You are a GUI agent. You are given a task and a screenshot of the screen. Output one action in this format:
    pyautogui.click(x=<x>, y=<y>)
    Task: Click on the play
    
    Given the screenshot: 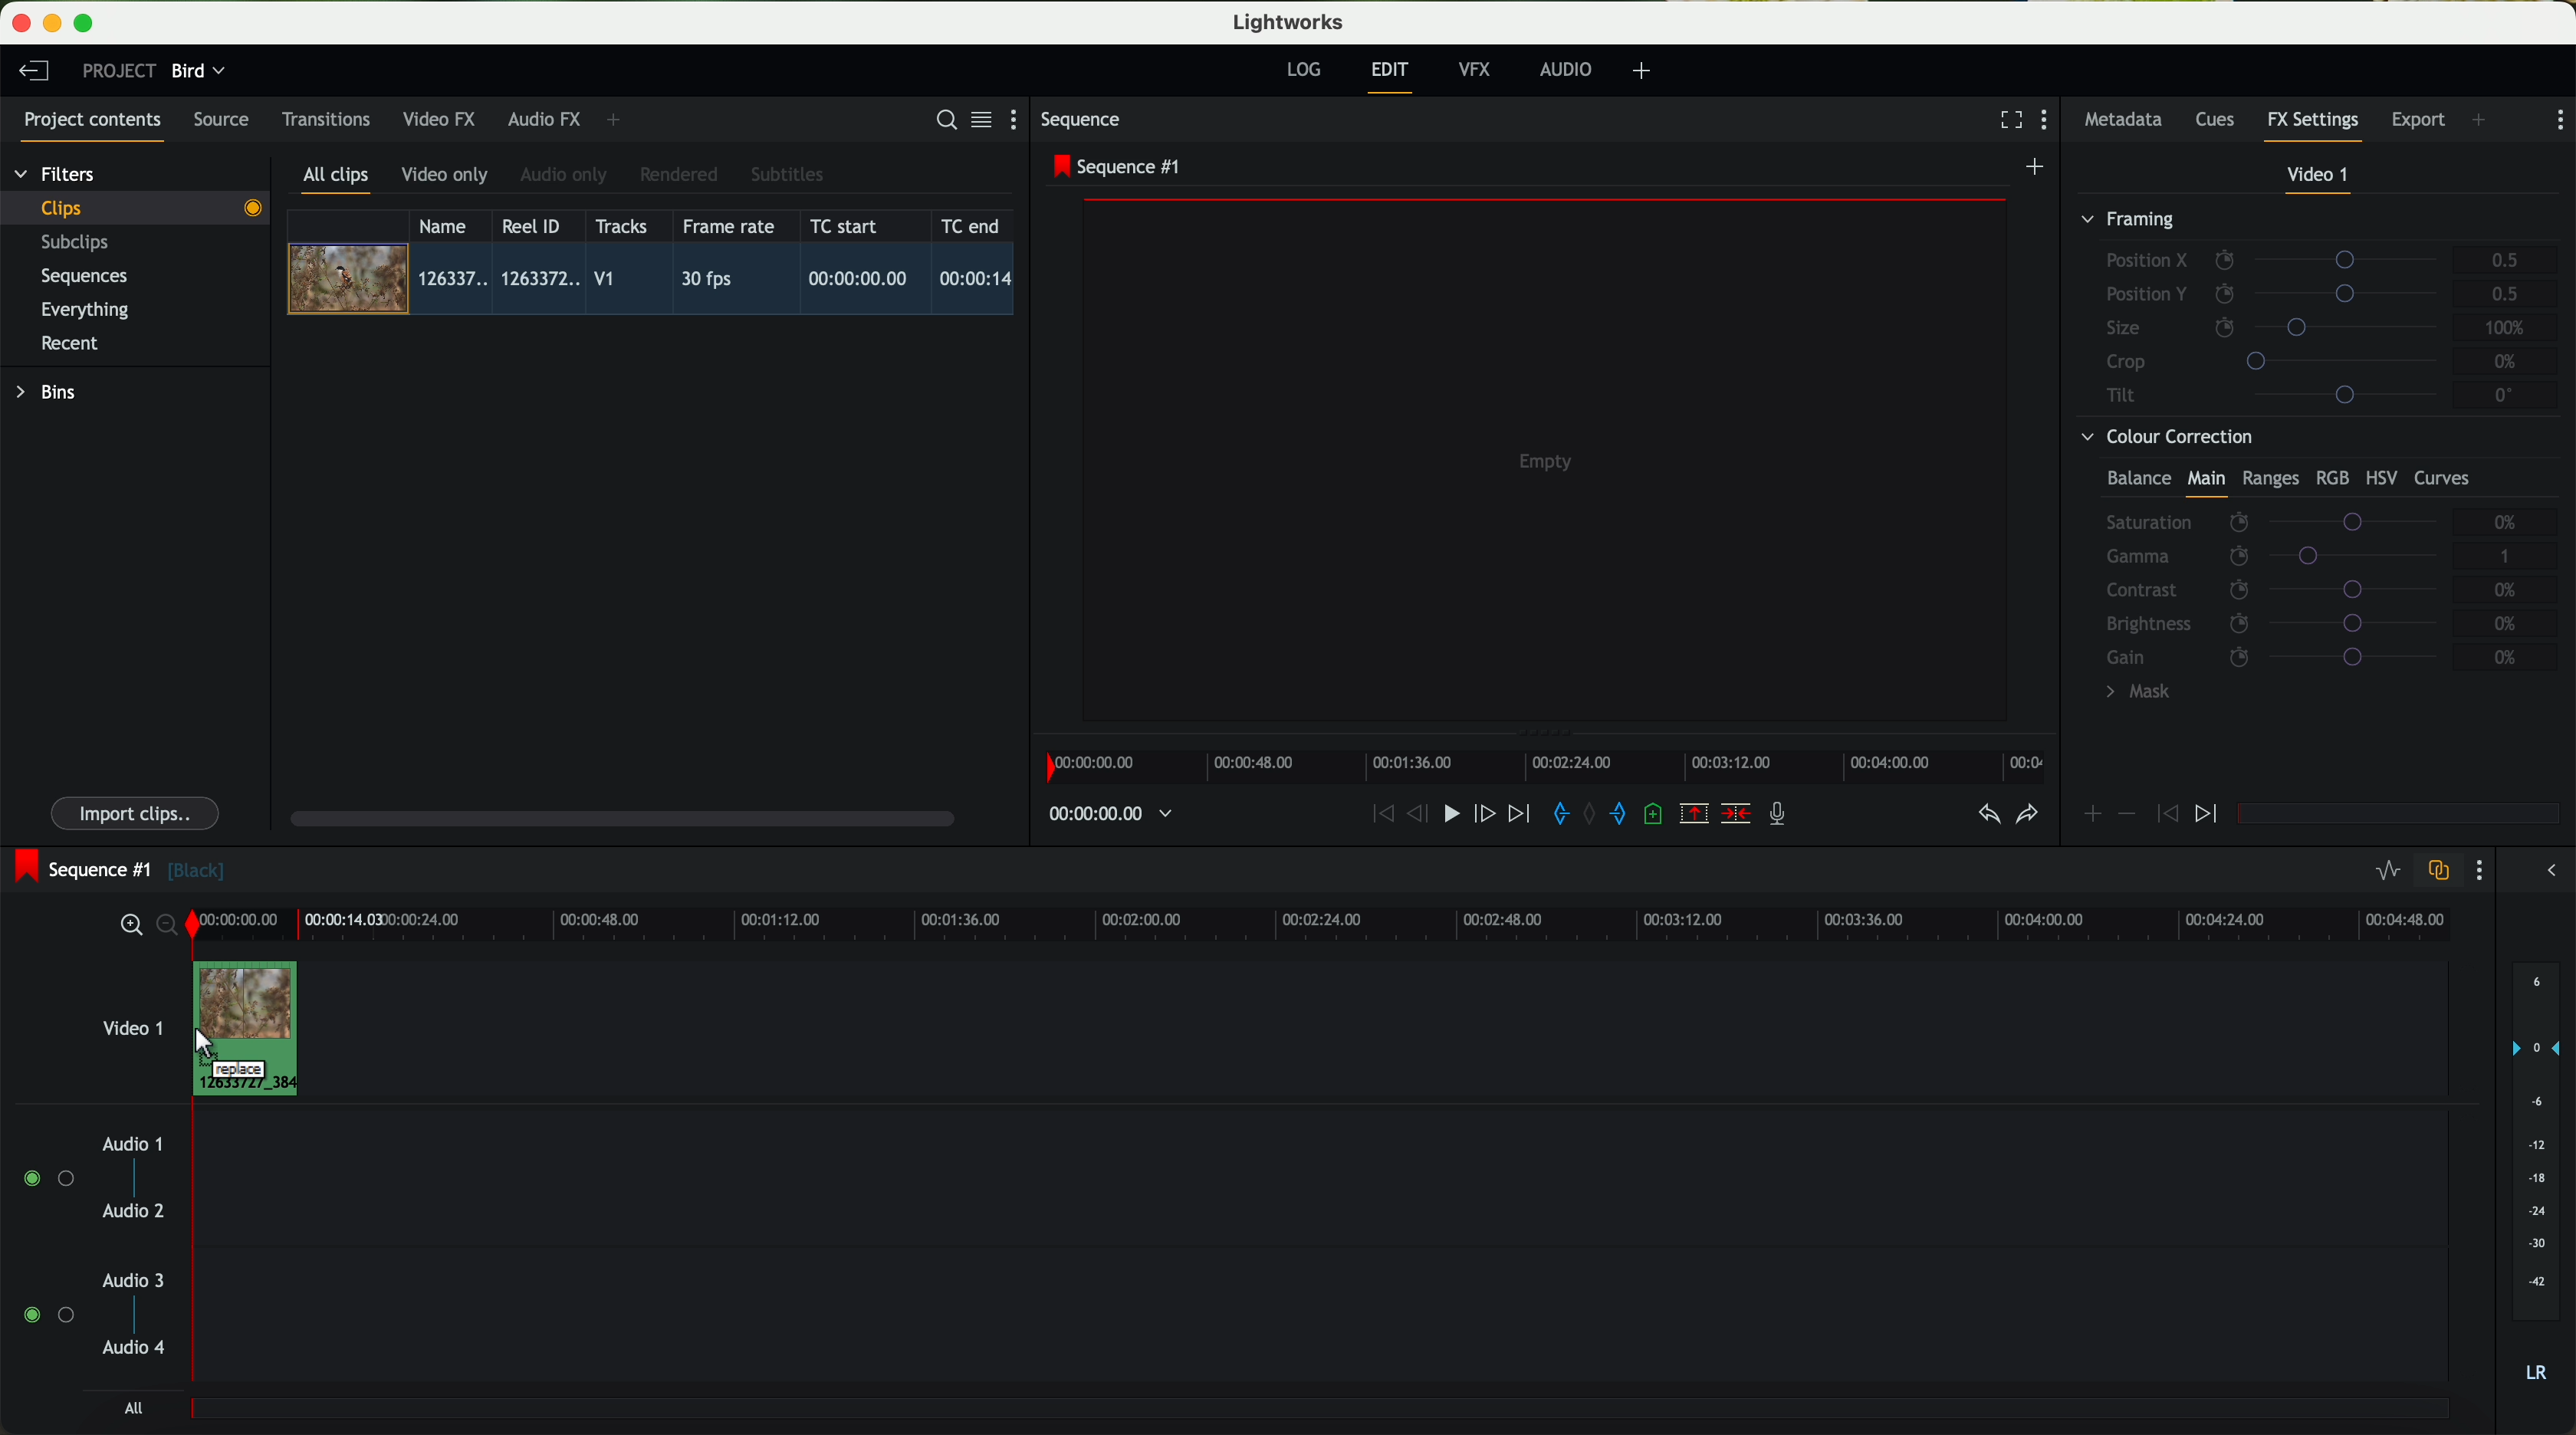 What is the action you would take?
    pyautogui.click(x=1450, y=812)
    